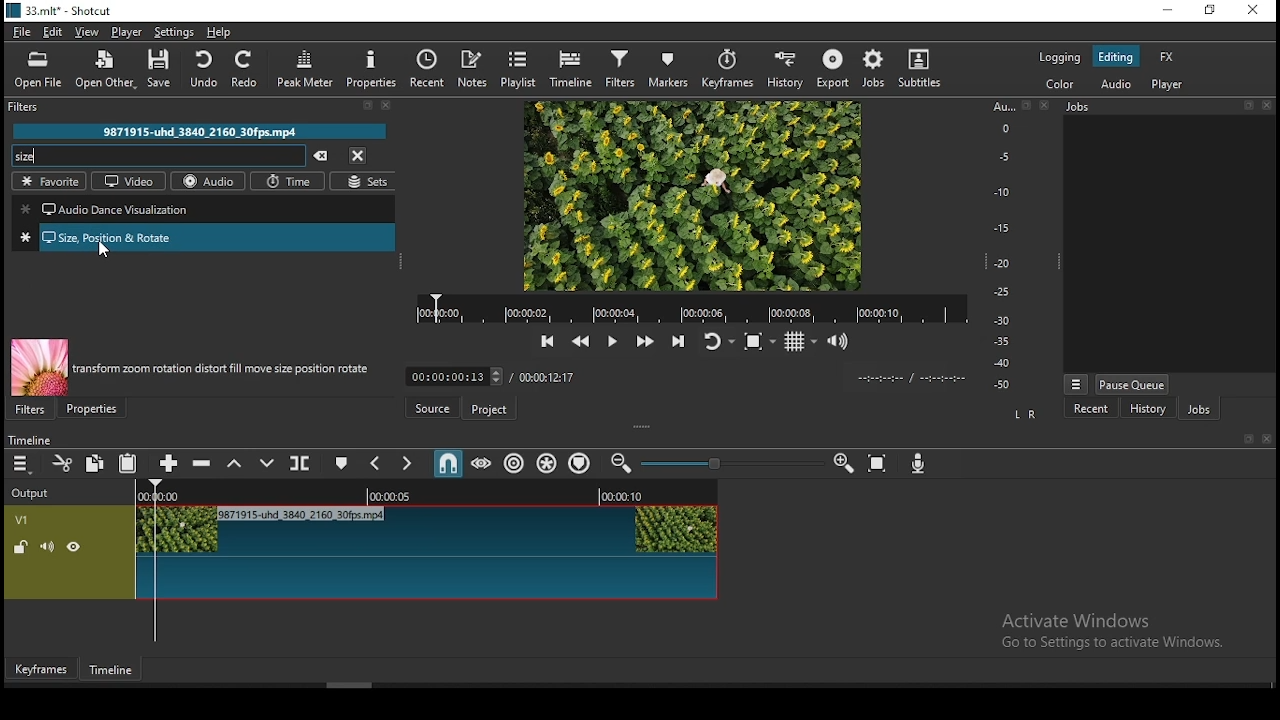 The width and height of the screenshot is (1280, 720). I want to click on color, so click(1055, 83).